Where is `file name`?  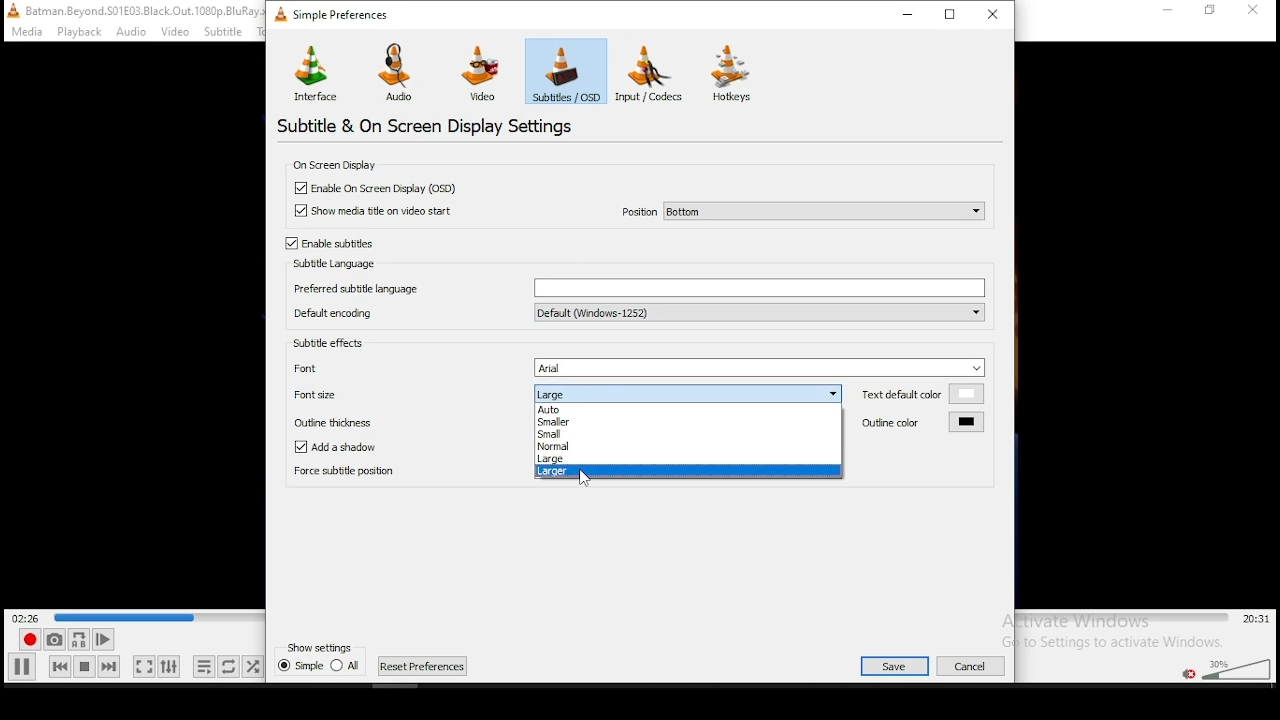
file name is located at coordinates (146, 10).